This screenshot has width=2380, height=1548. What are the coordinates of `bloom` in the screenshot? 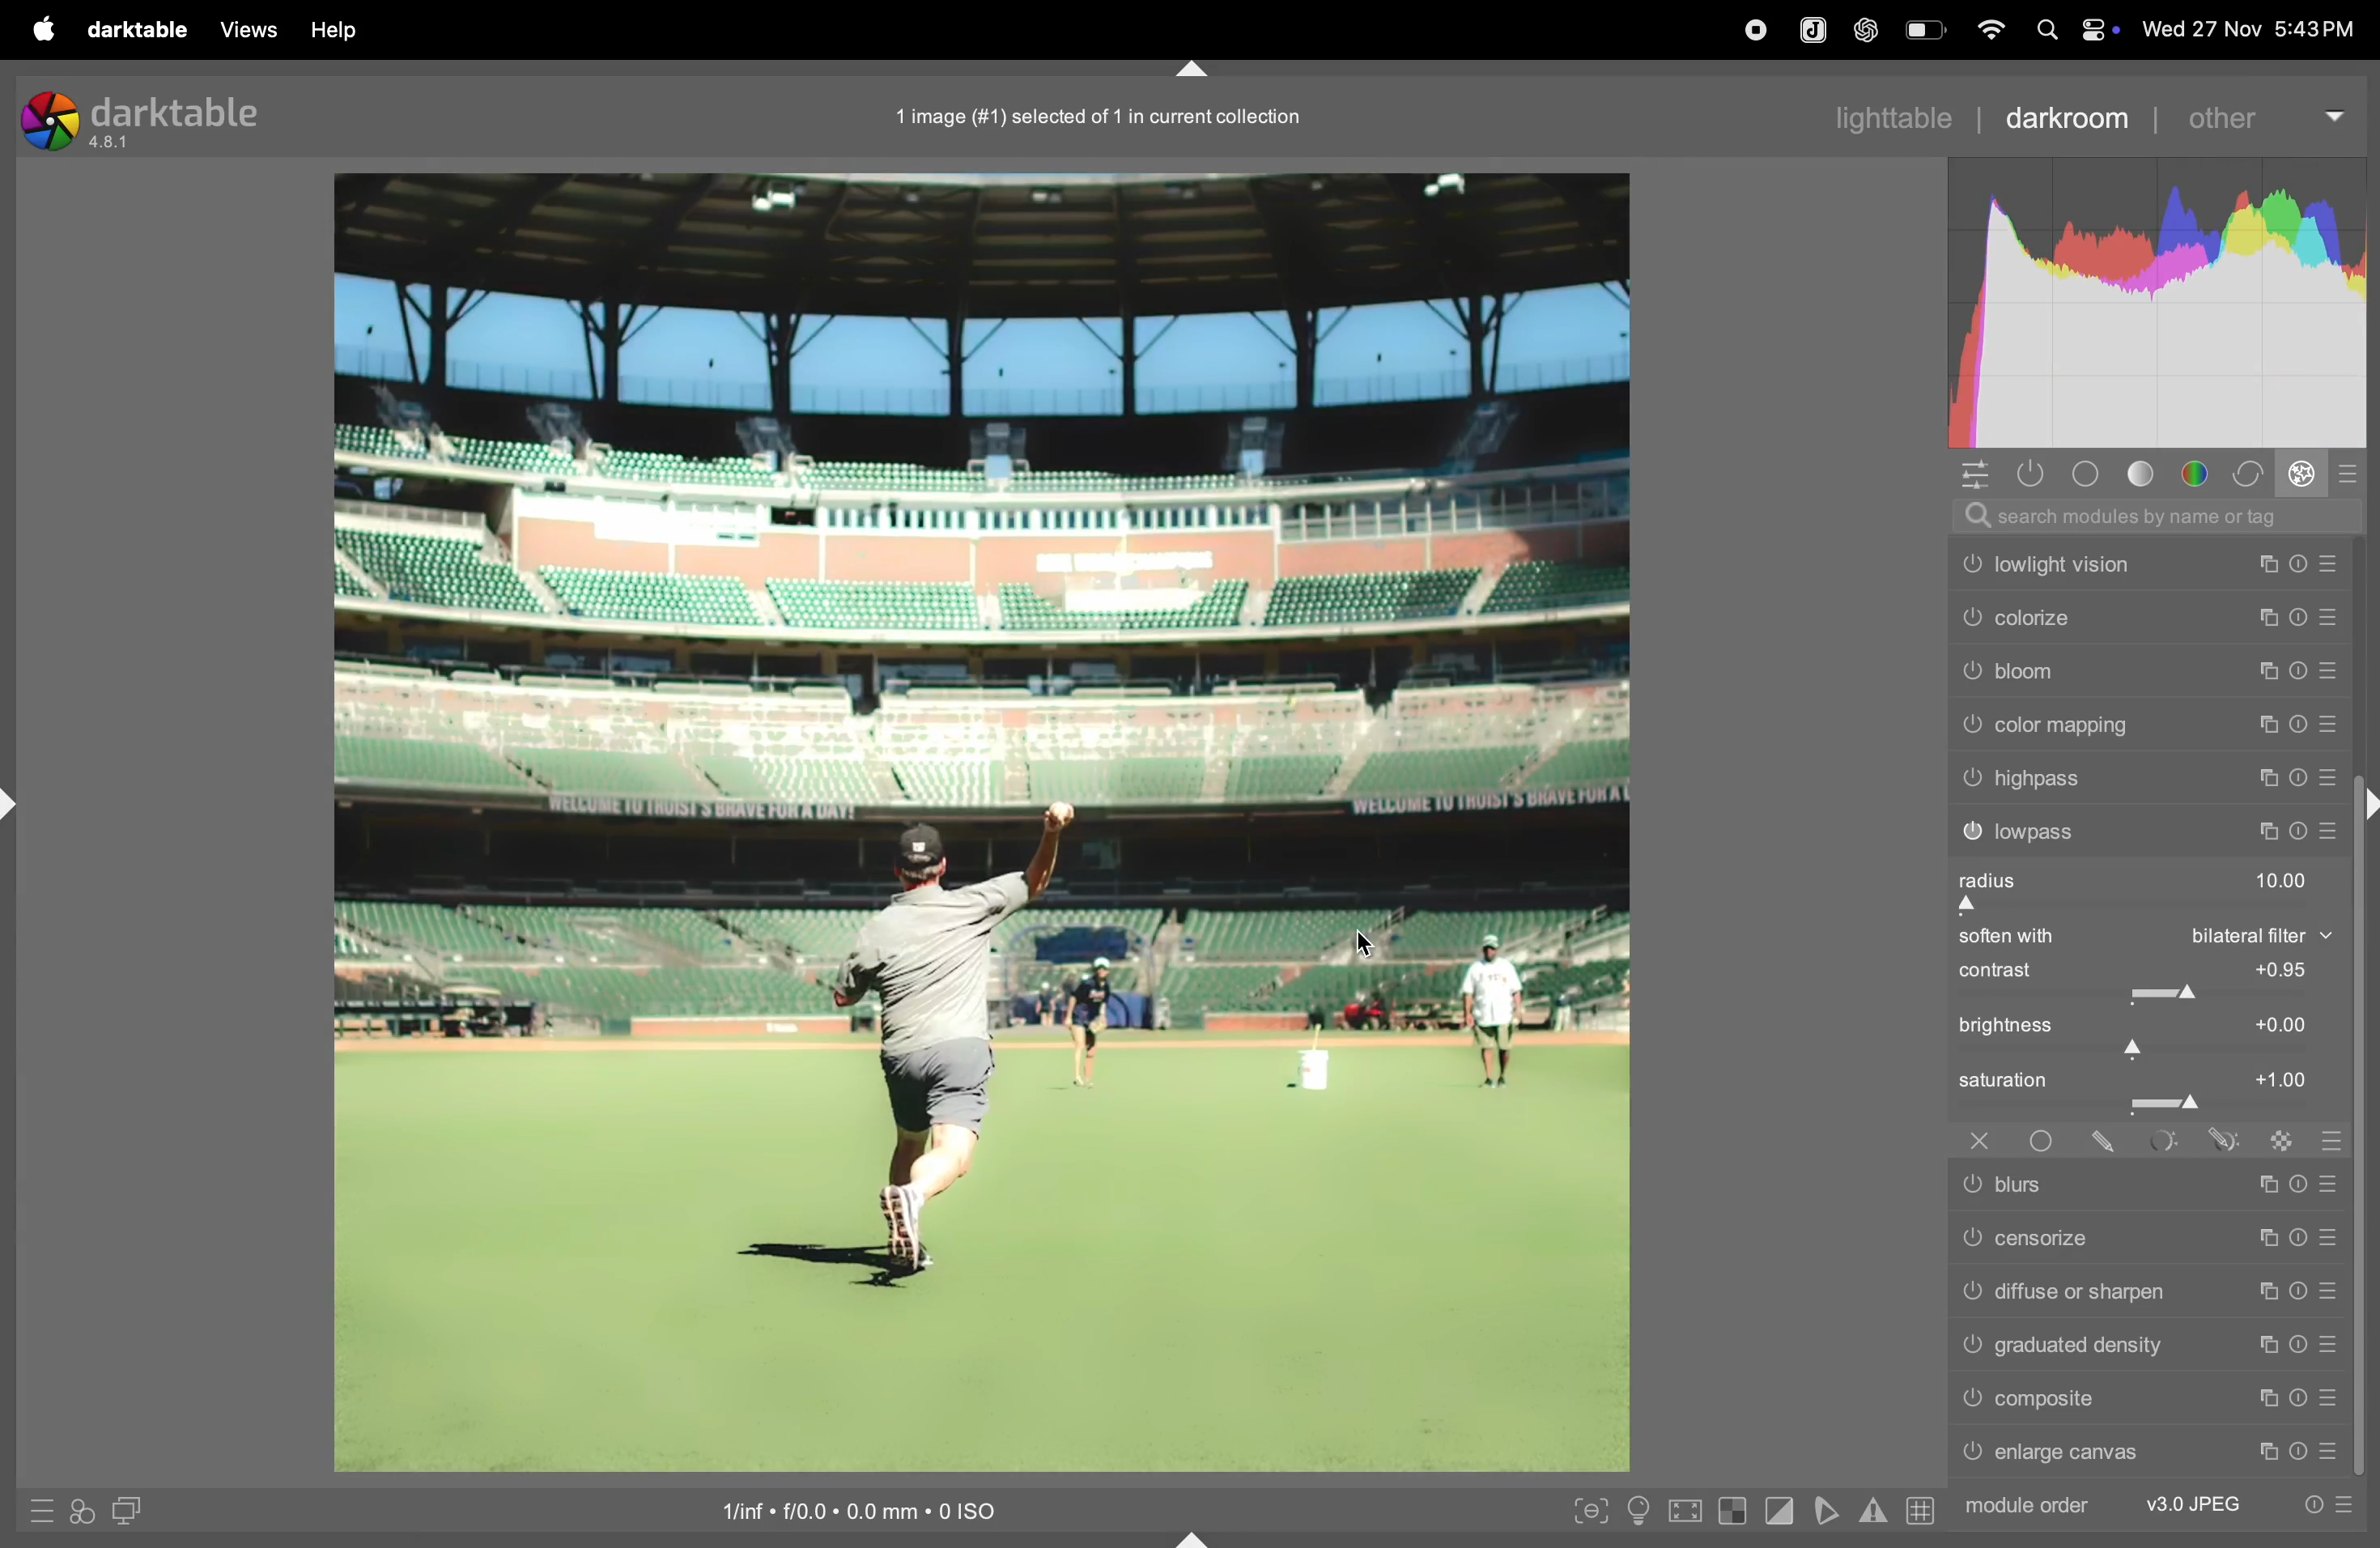 It's located at (2145, 676).